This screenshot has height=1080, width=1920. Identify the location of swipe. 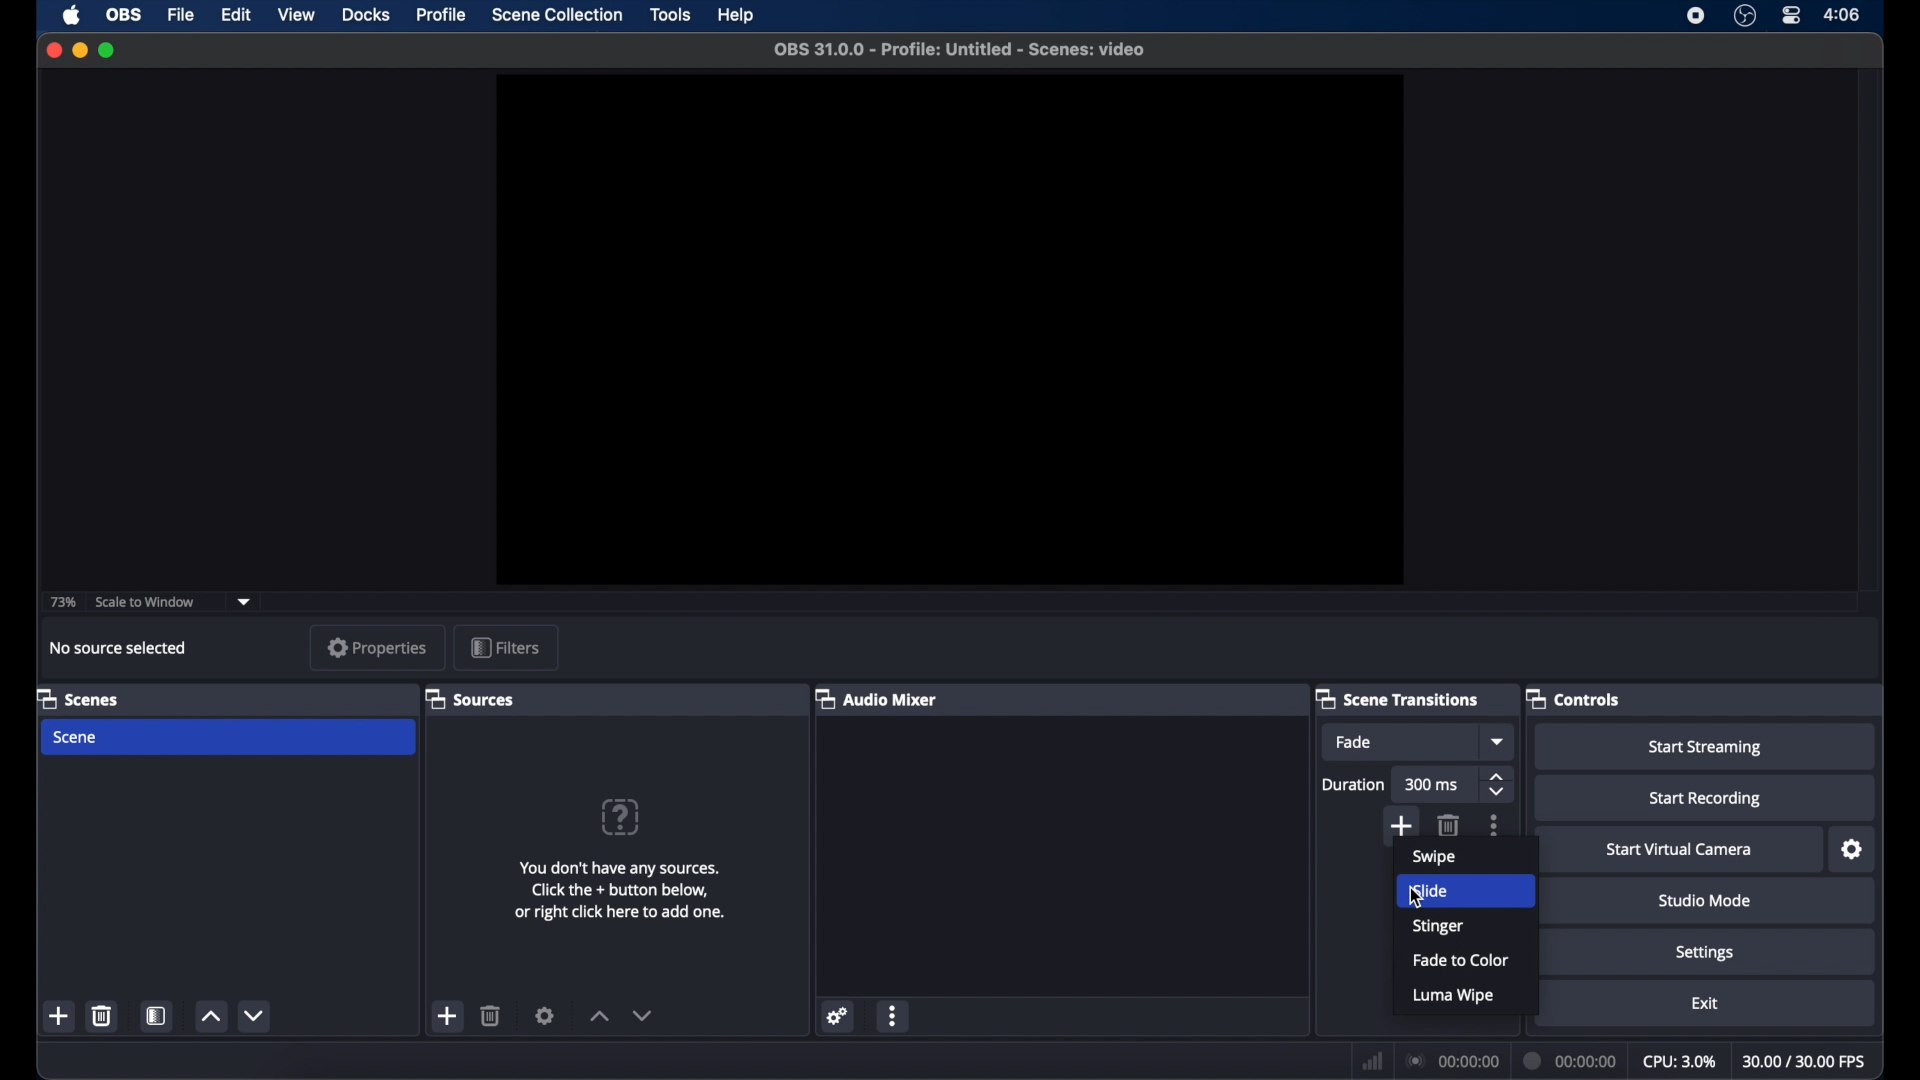
(1433, 857).